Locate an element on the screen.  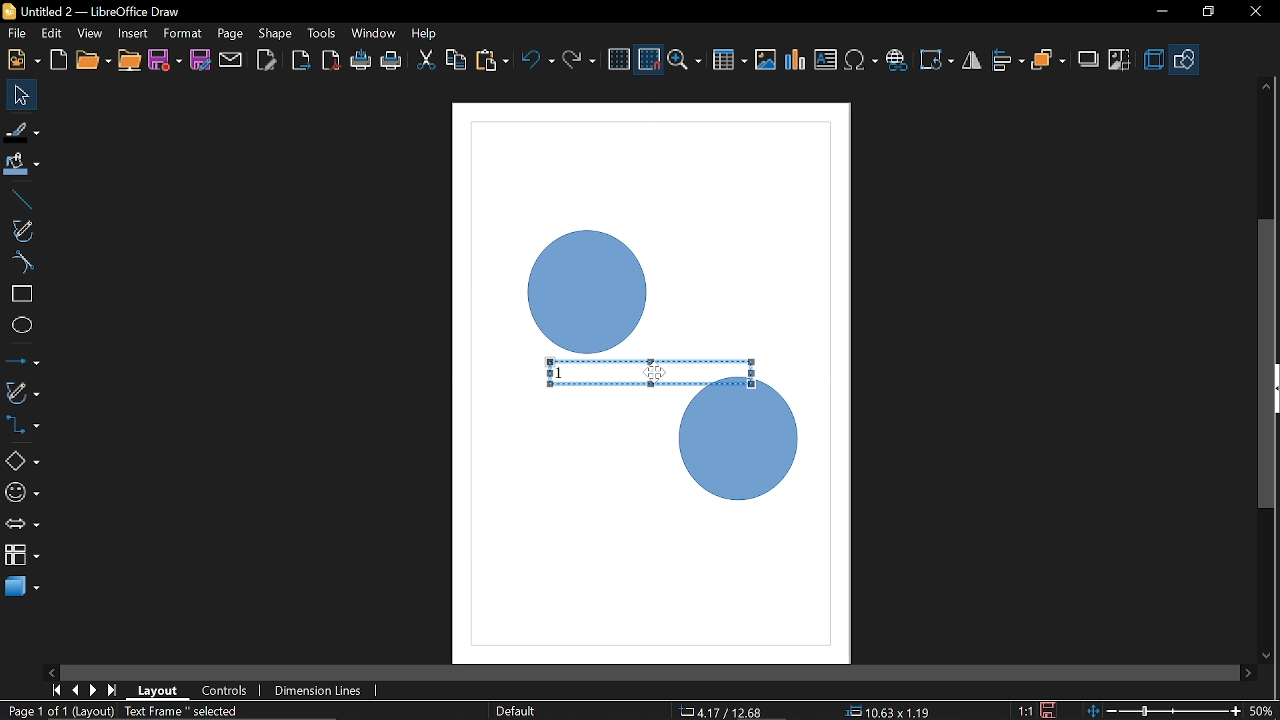
Fill line is located at coordinates (22, 132).